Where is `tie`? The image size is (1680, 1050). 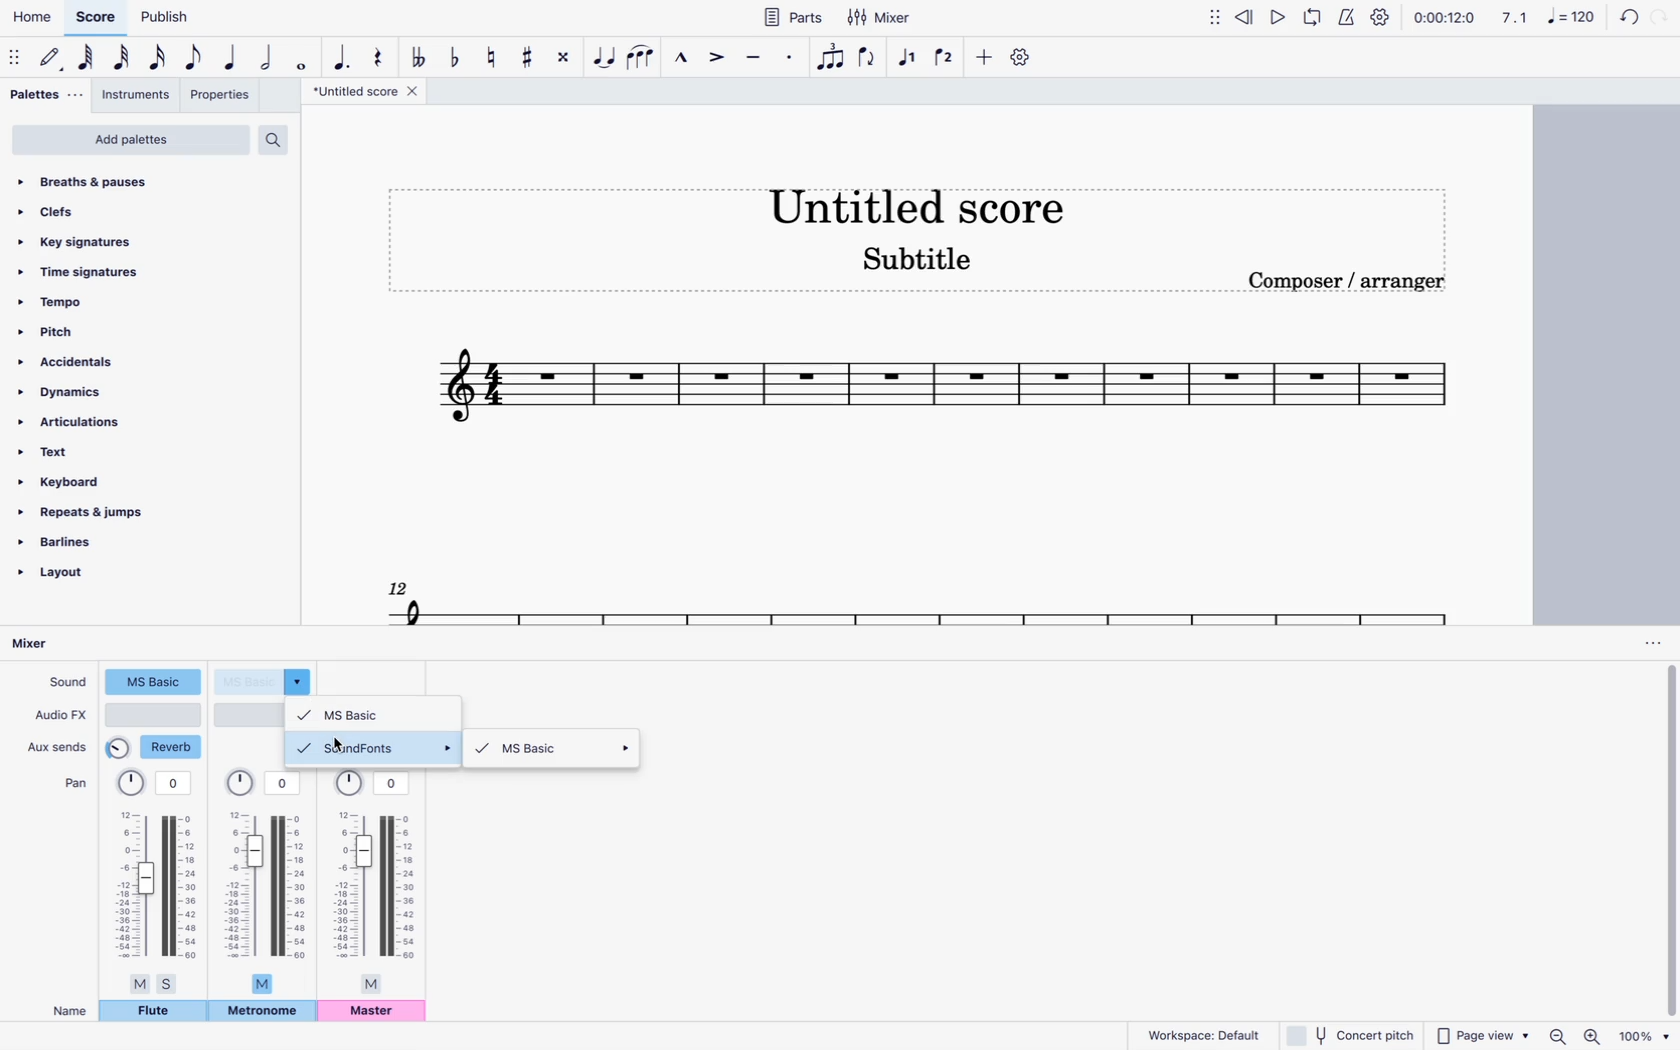 tie is located at coordinates (605, 59).